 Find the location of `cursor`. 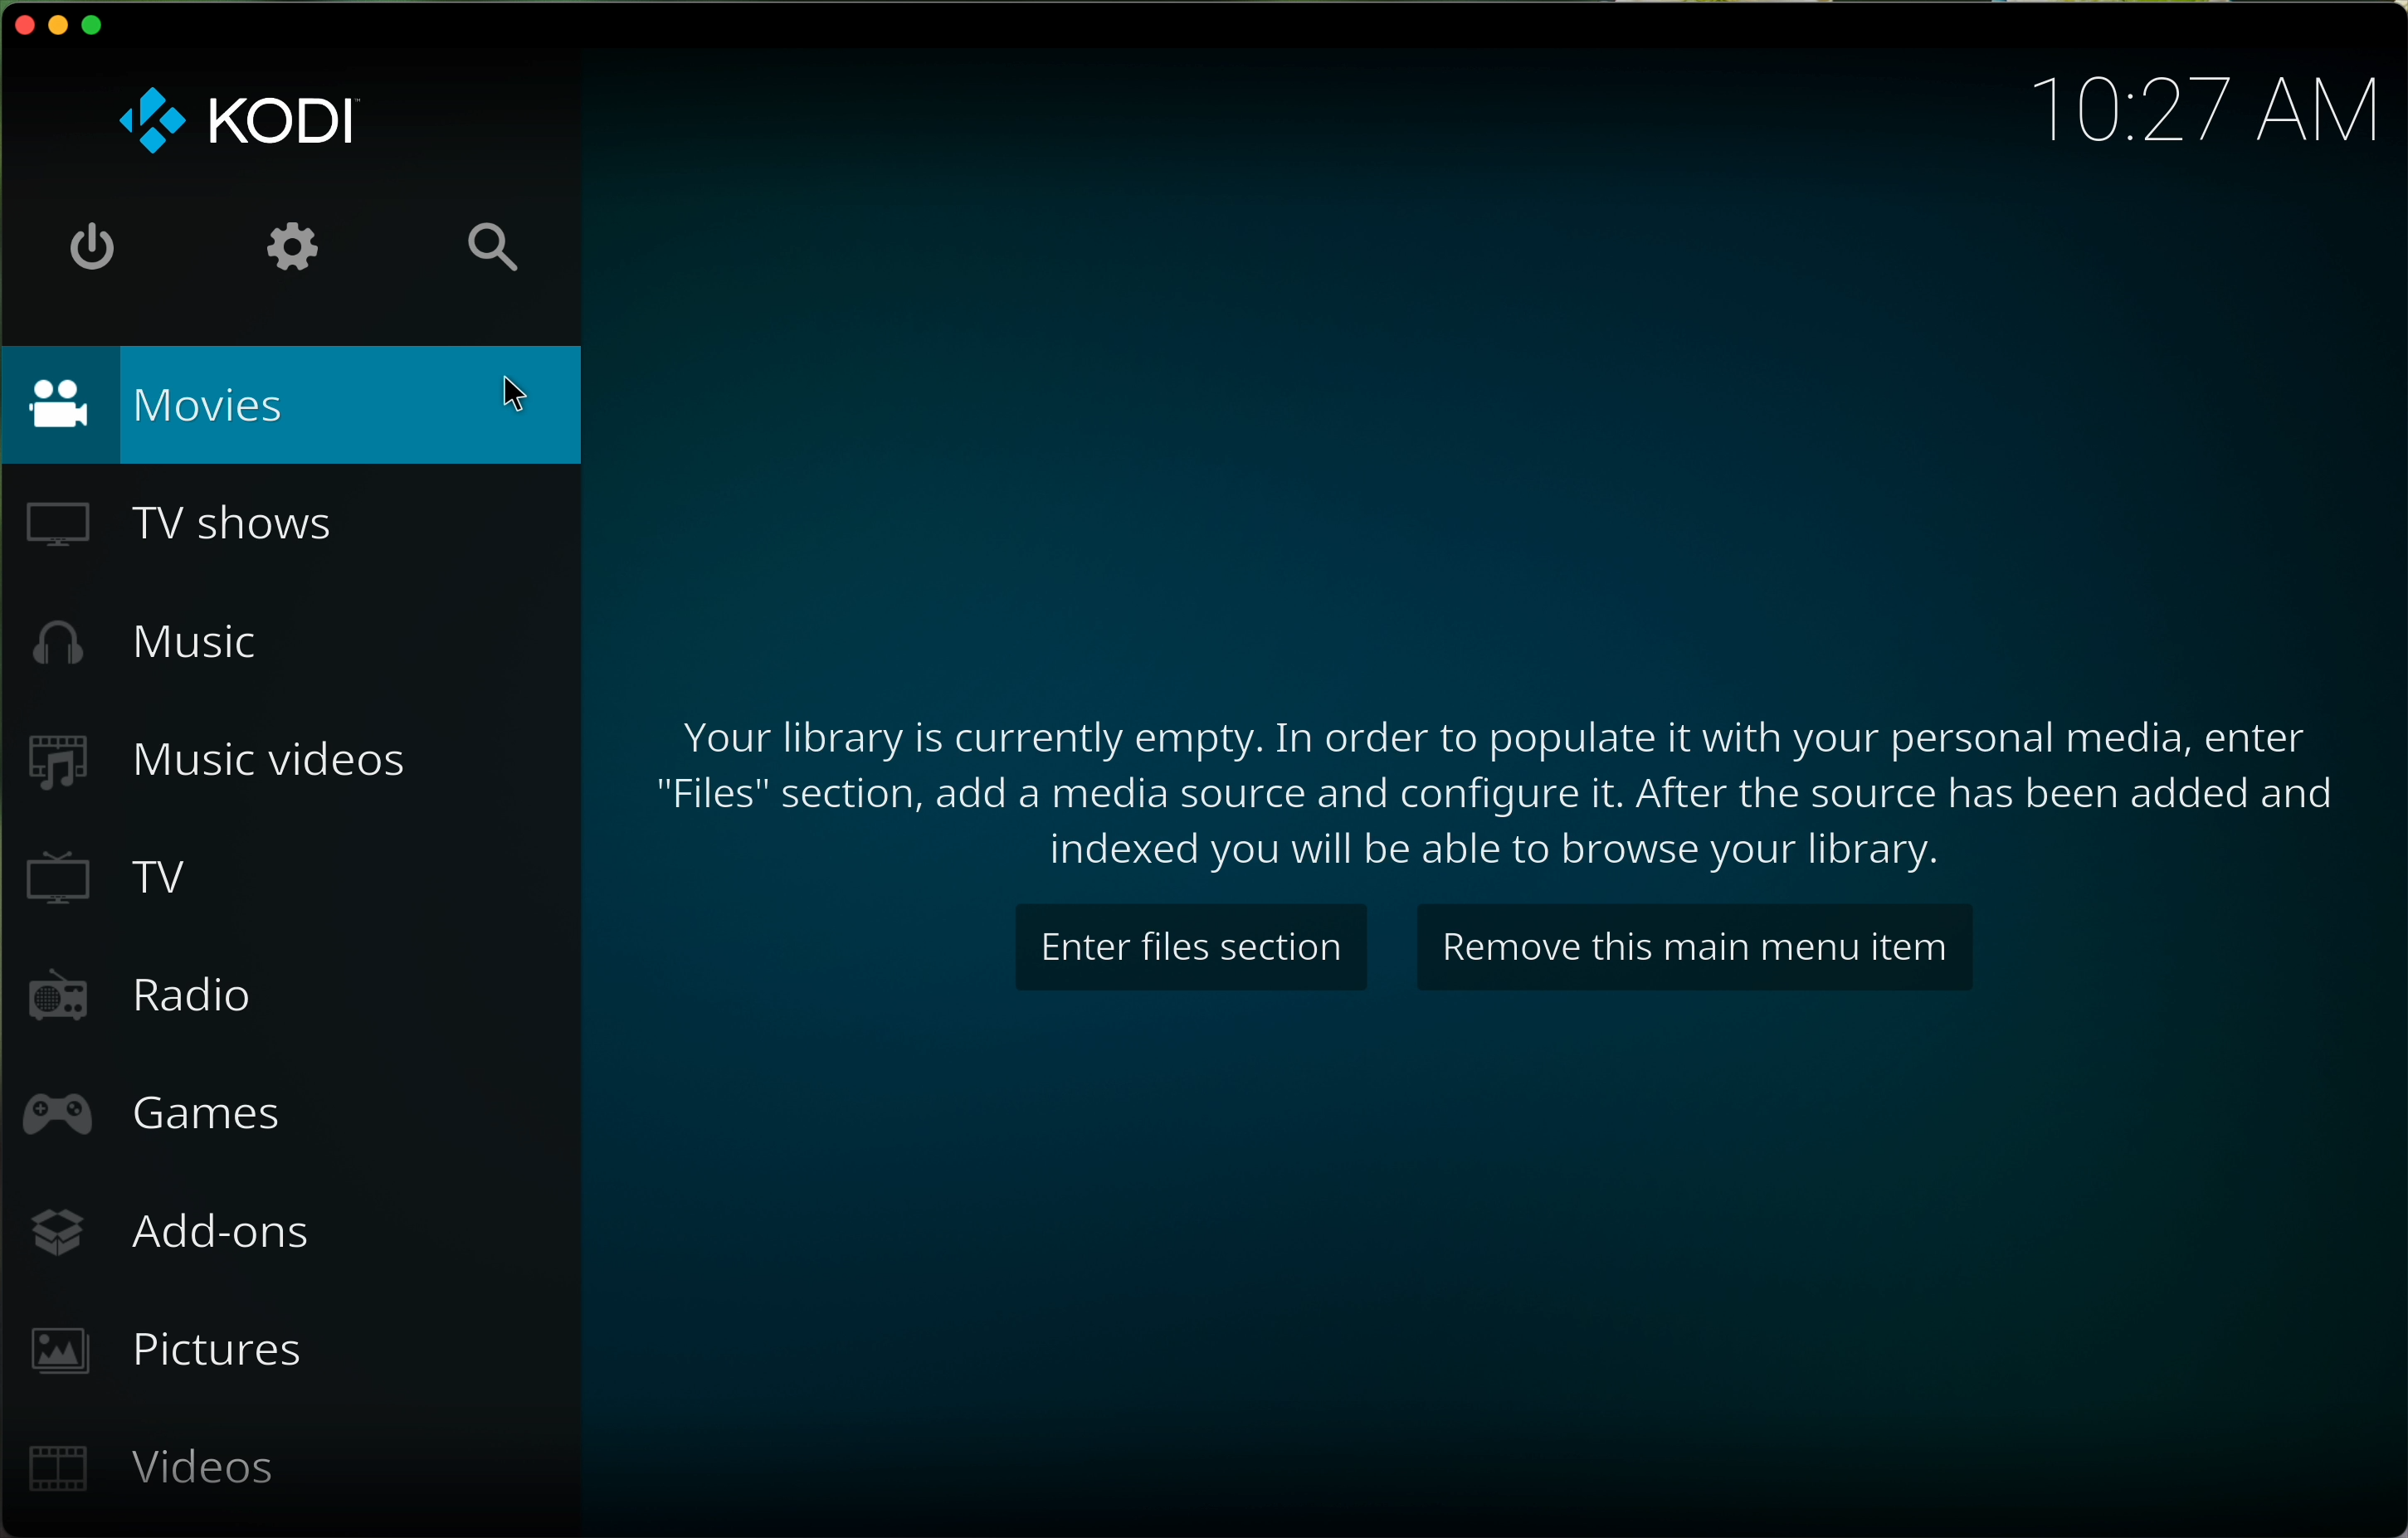

cursor is located at coordinates (514, 395).